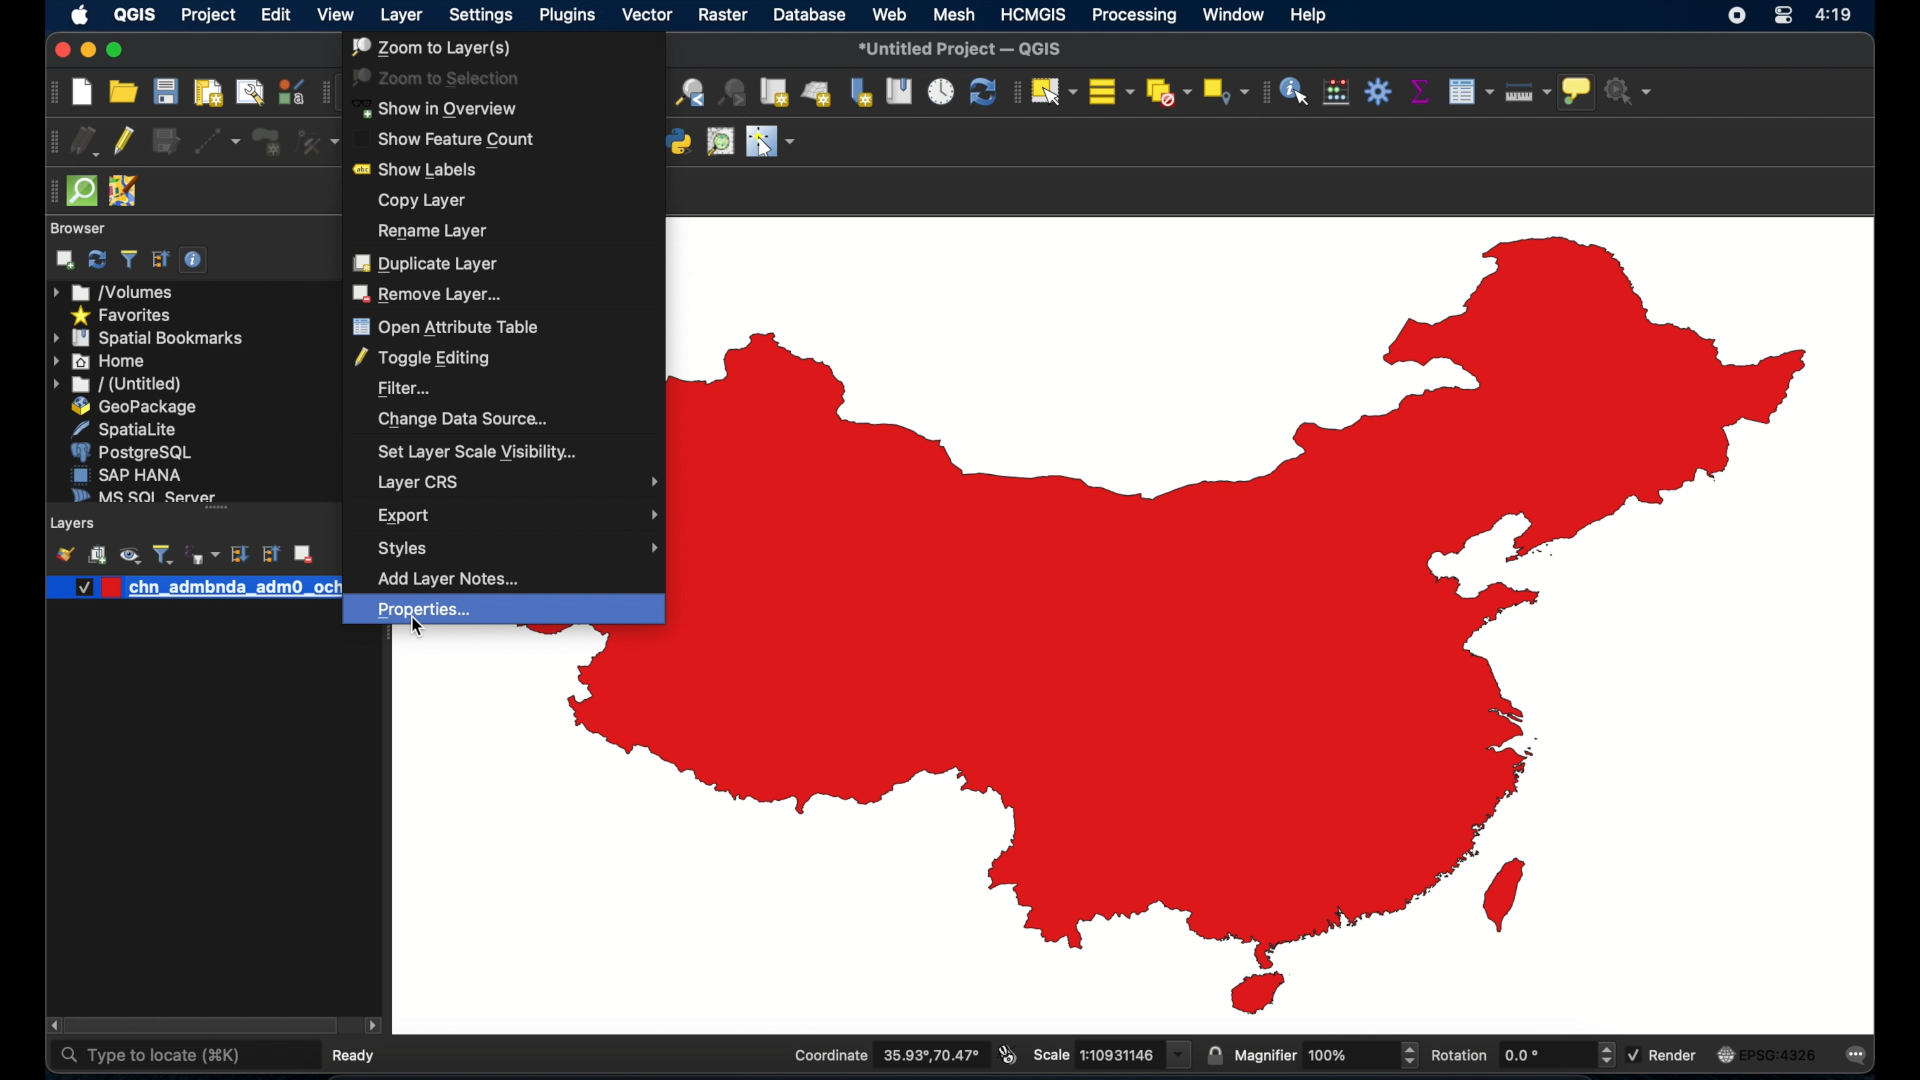  What do you see at coordinates (691, 94) in the screenshot?
I see `zoom last` at bounding box center [691, 94].